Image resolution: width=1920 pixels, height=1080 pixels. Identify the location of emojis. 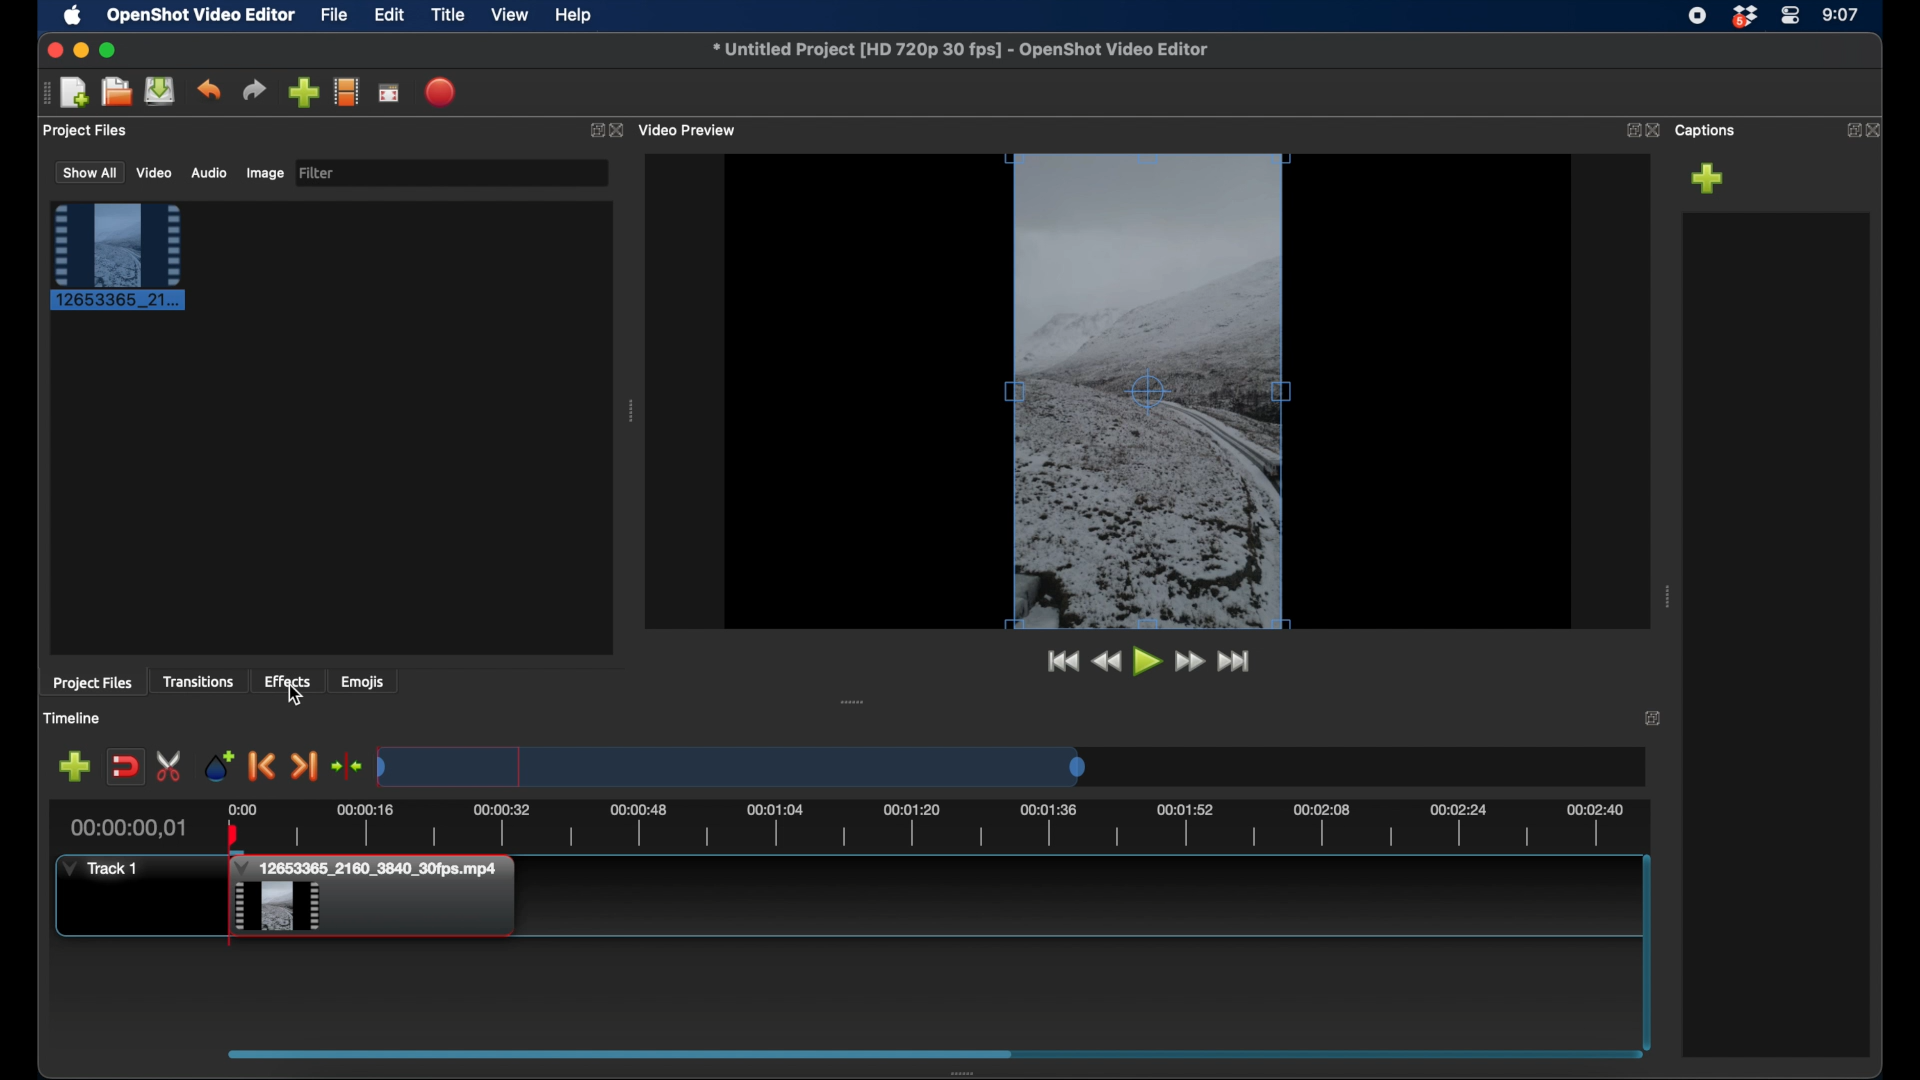
(364, 683).